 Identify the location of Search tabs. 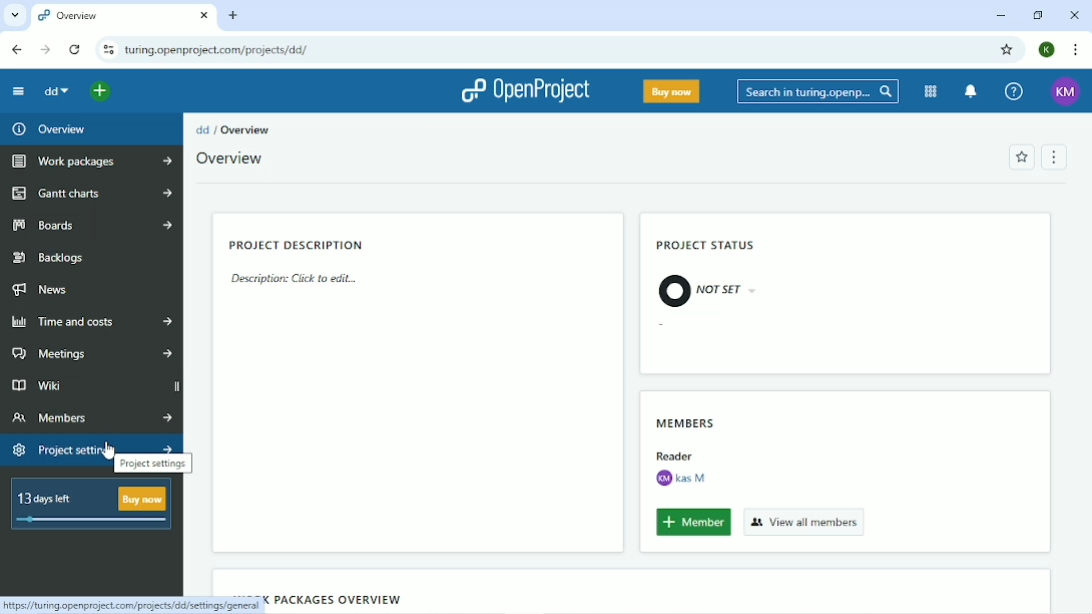
(13, 15).